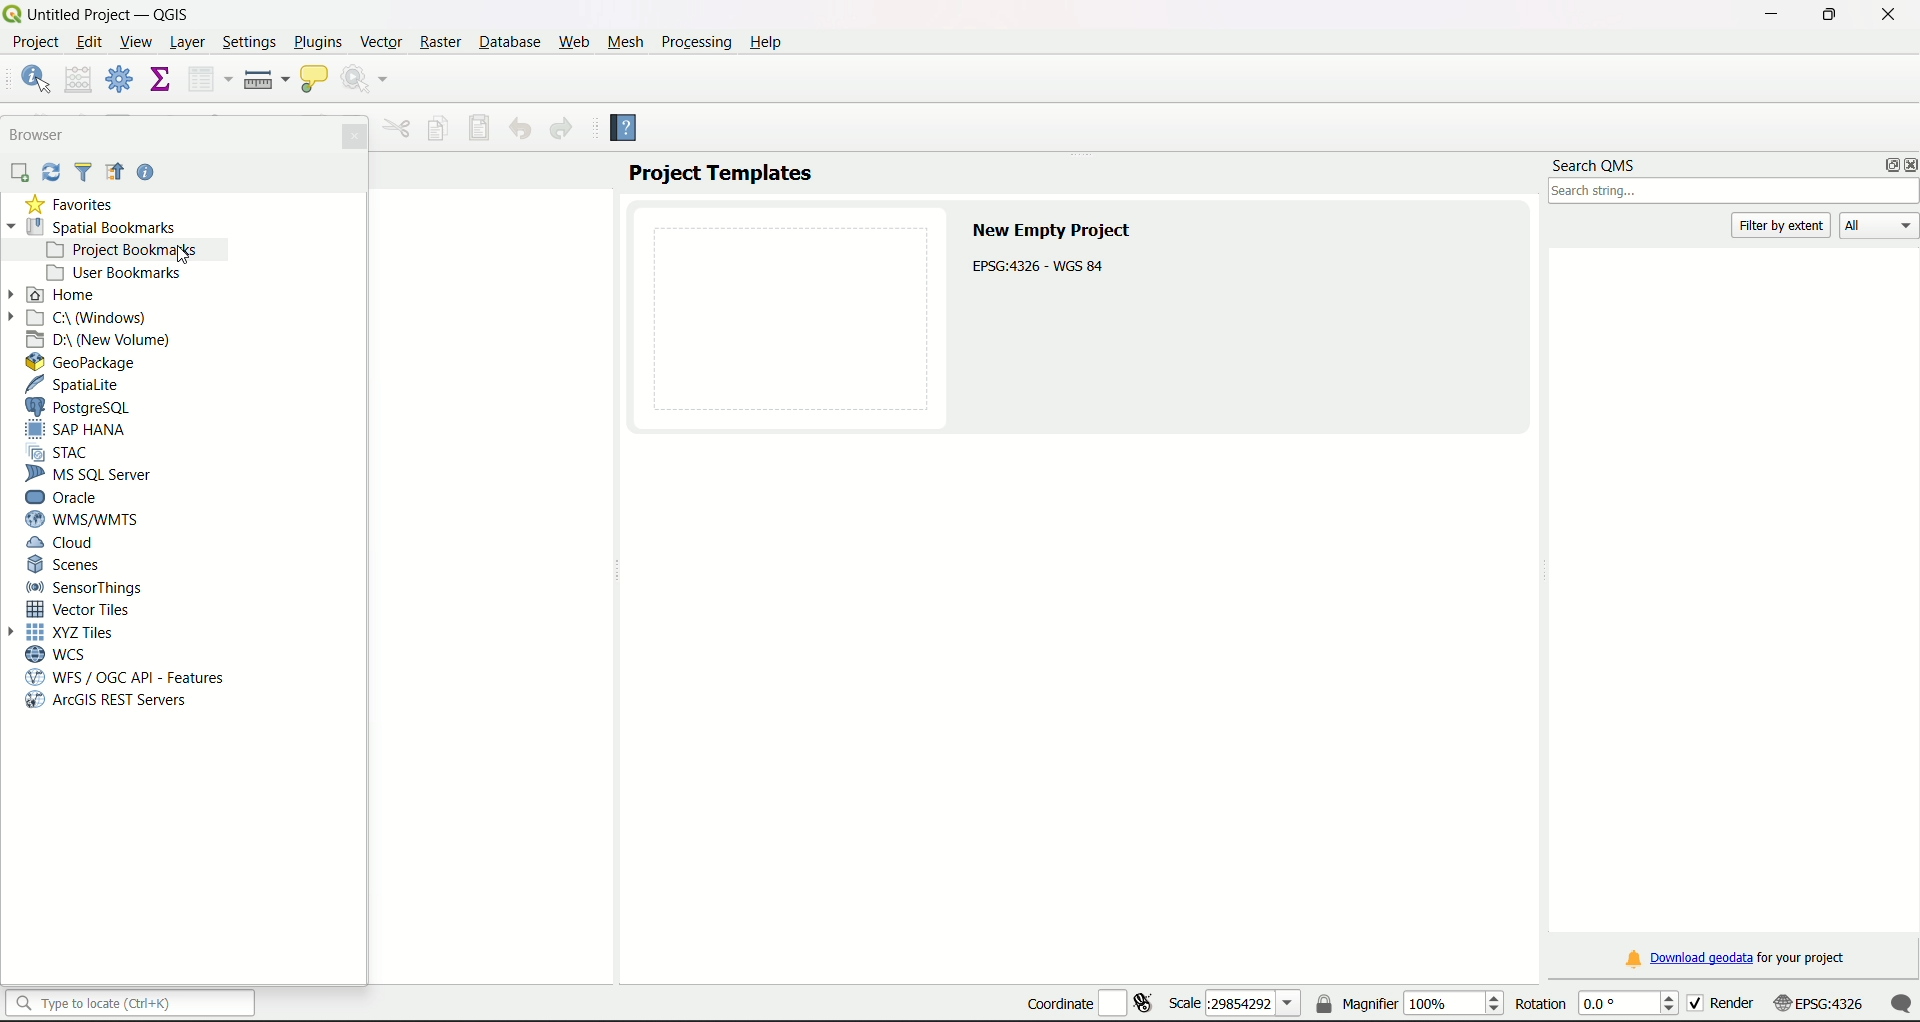  What do you see at coordinates (131, 1003) in the screenshot?
I see `search bar` at bounding box center [131, 1003].